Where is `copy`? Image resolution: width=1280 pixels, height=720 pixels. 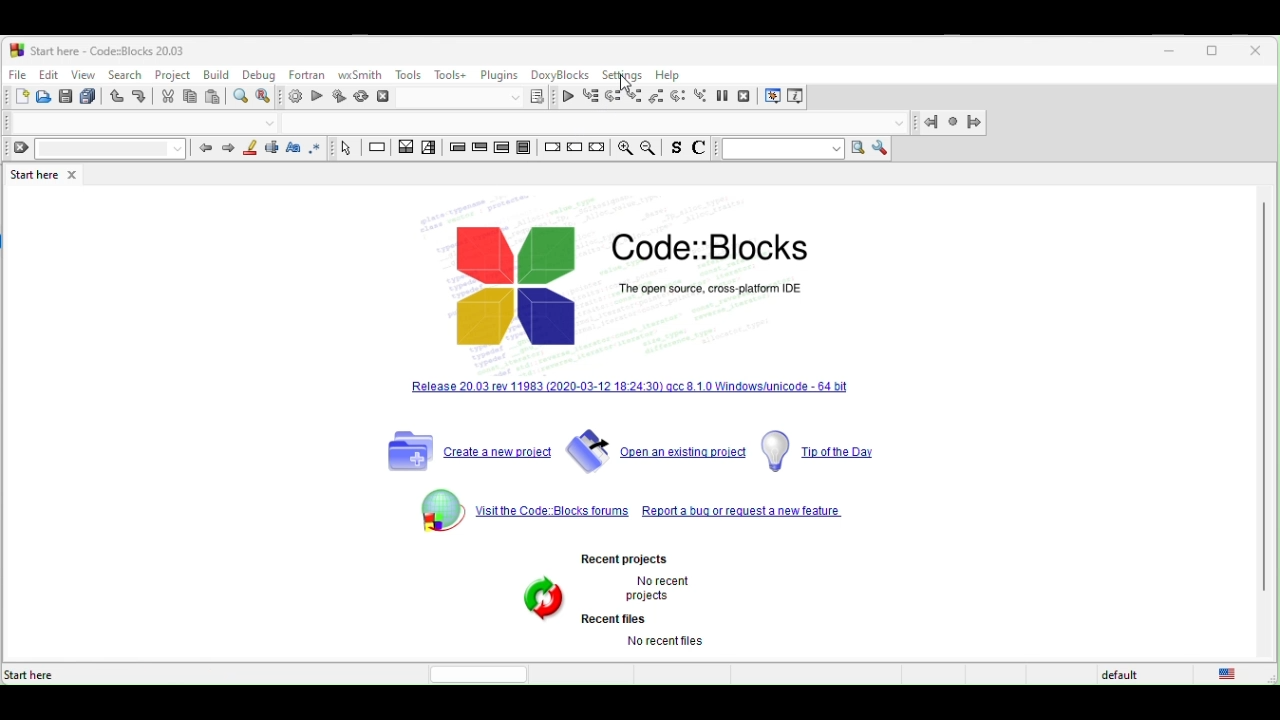
copy is located at coordinates (191, 98).